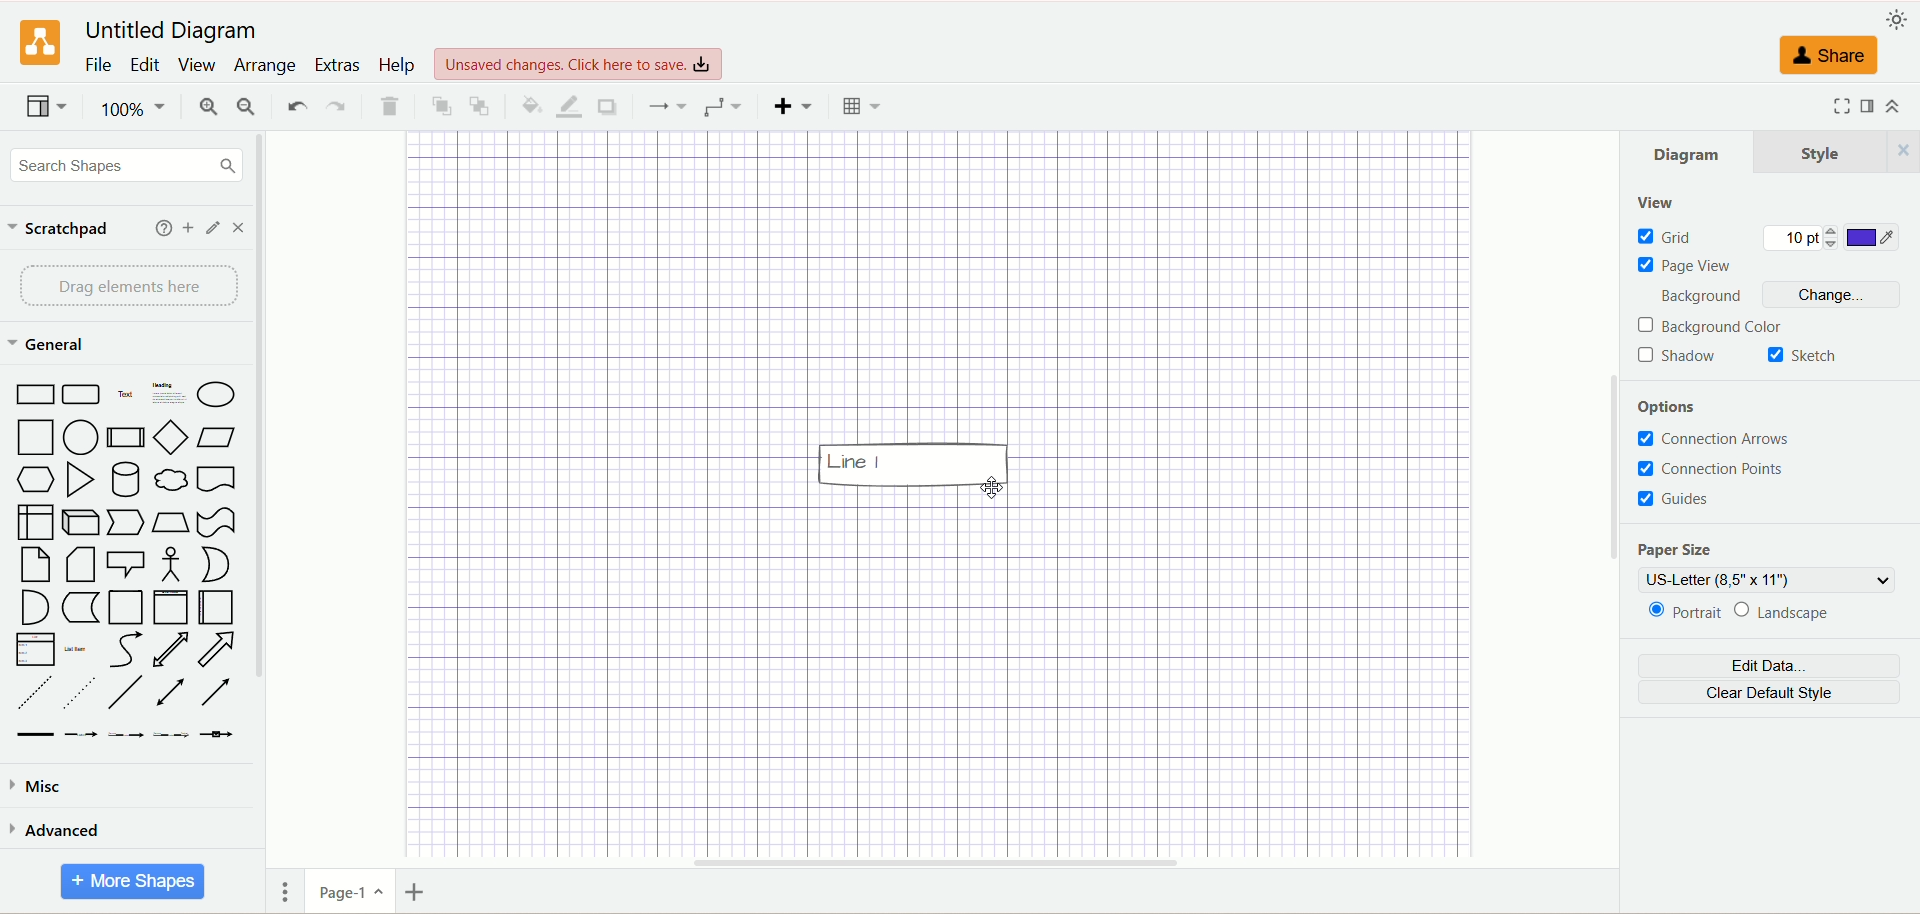 The width and height of the screenshot is (1920, 914). What do you see at coordinates (216, 607) in the screenshot?
I see `Horizantal Container` at bounding box center [216, 607].